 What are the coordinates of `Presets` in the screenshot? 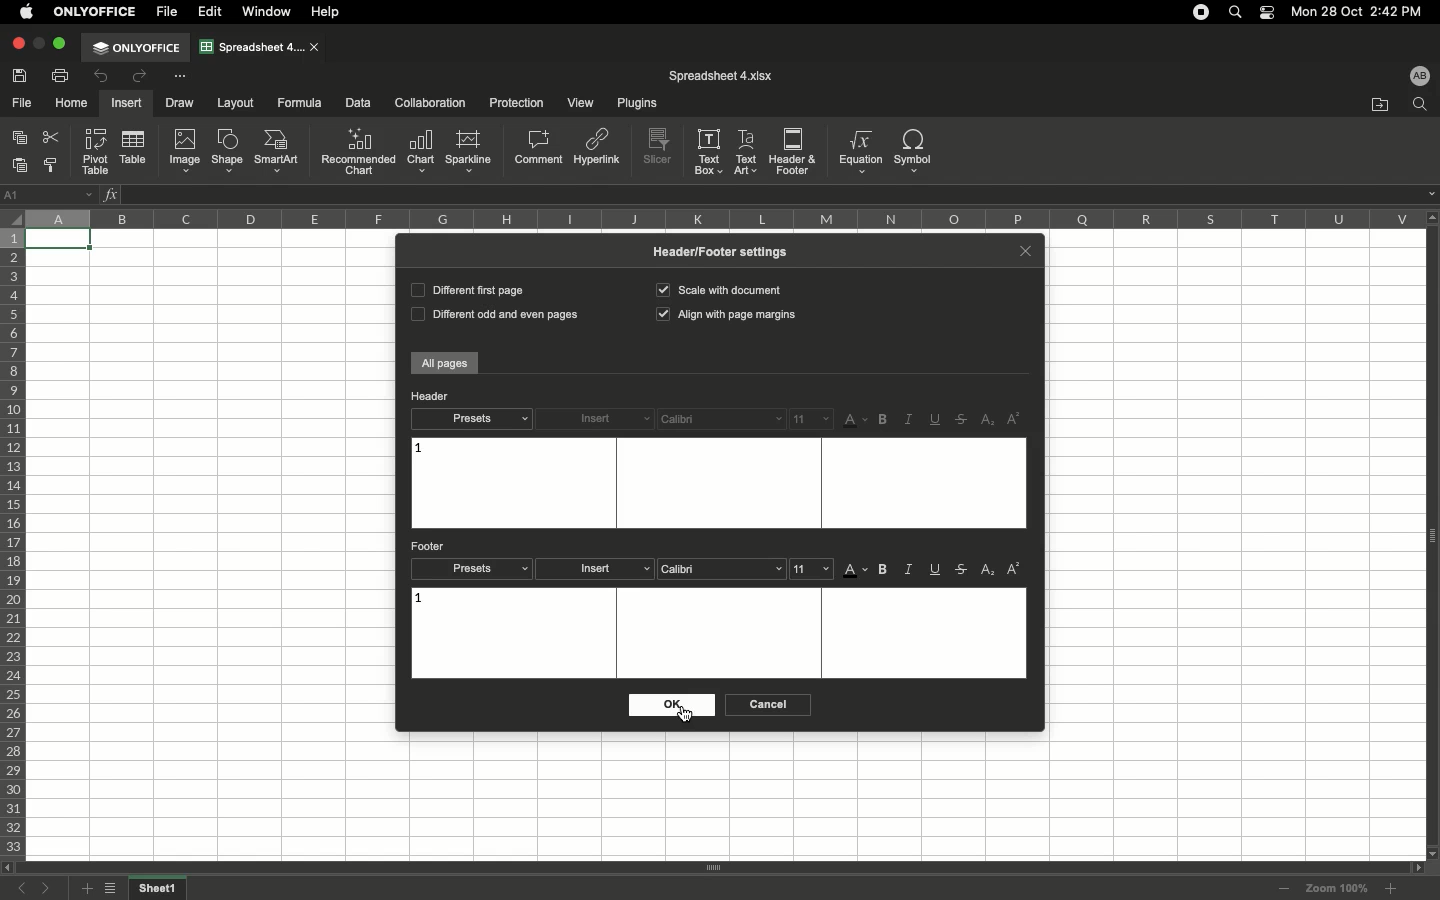 It's located at (471, 419).